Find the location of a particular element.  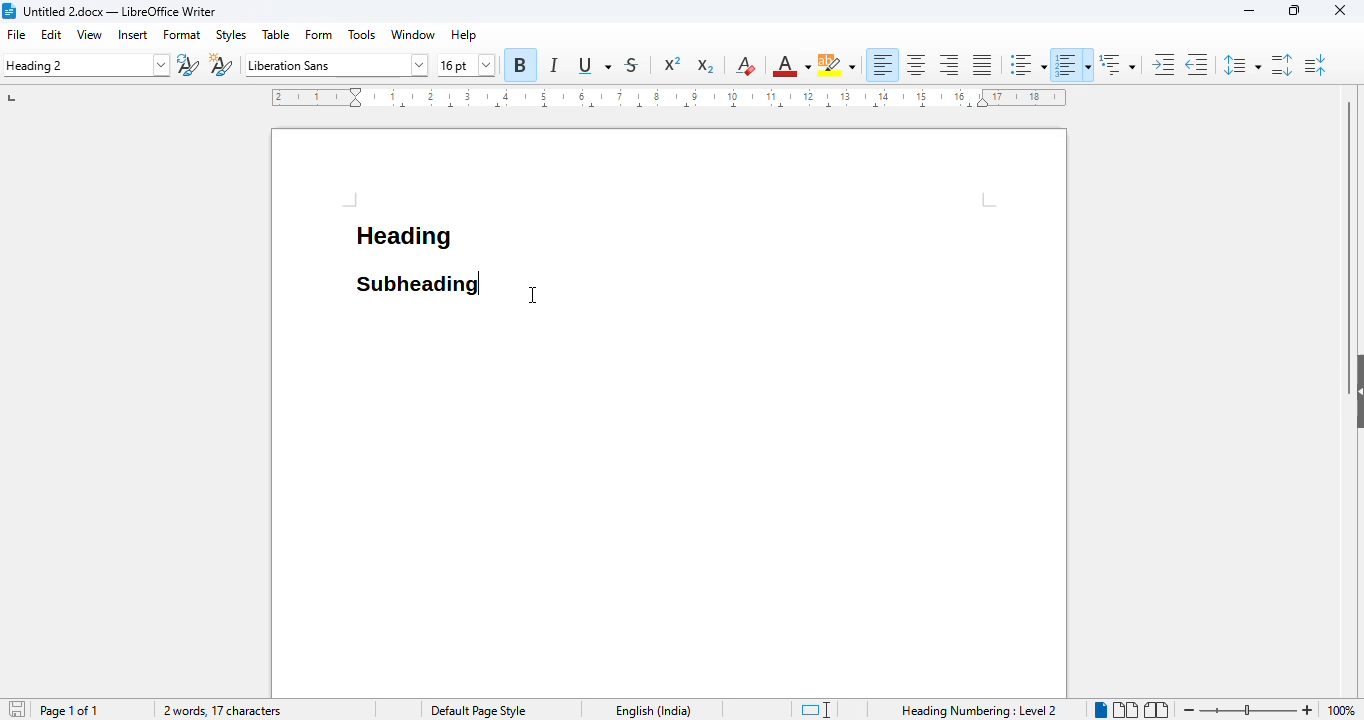

decrease paragraph spacing is located at coordinates (1316, 65).